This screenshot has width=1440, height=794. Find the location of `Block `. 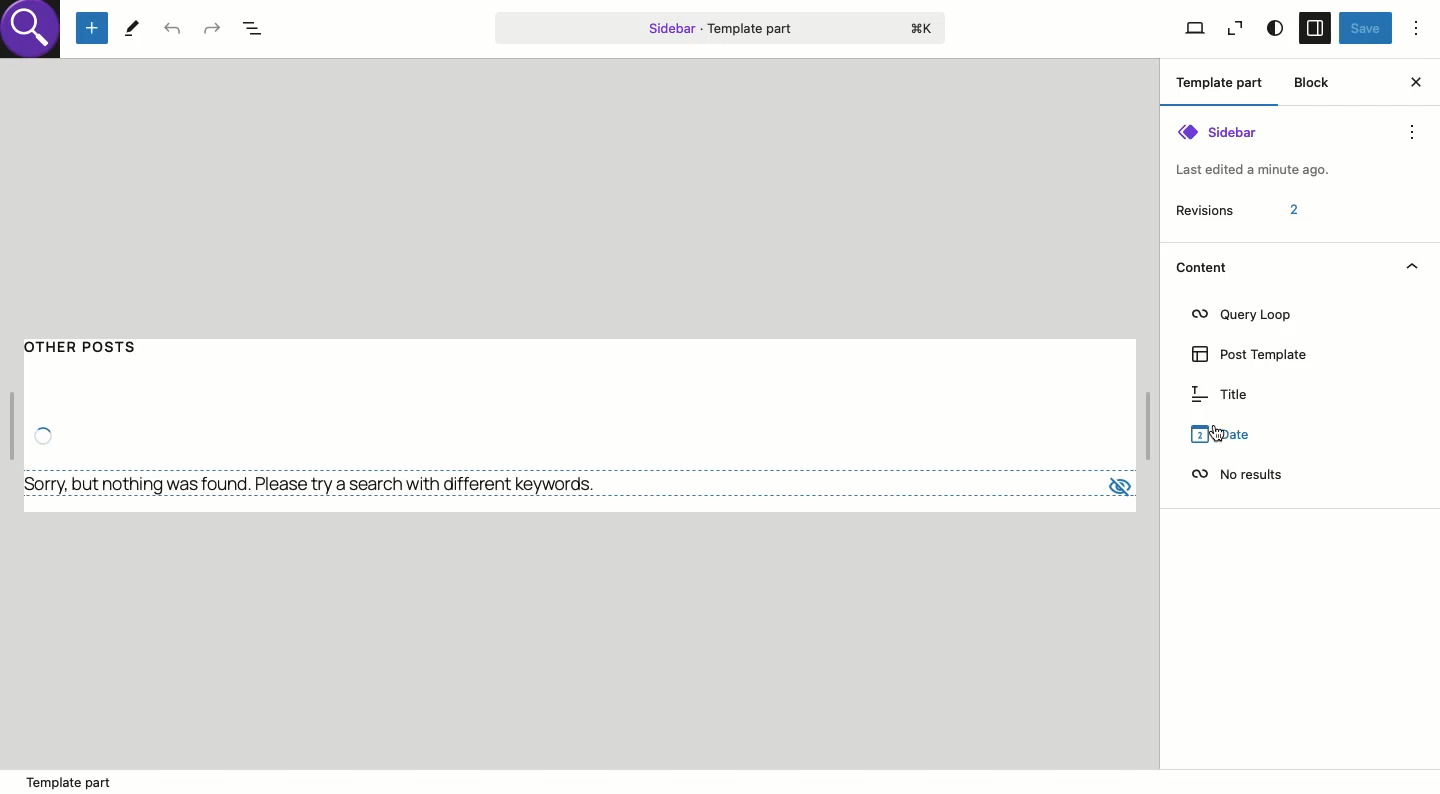

Block  is located at coordinates (1314, 82).